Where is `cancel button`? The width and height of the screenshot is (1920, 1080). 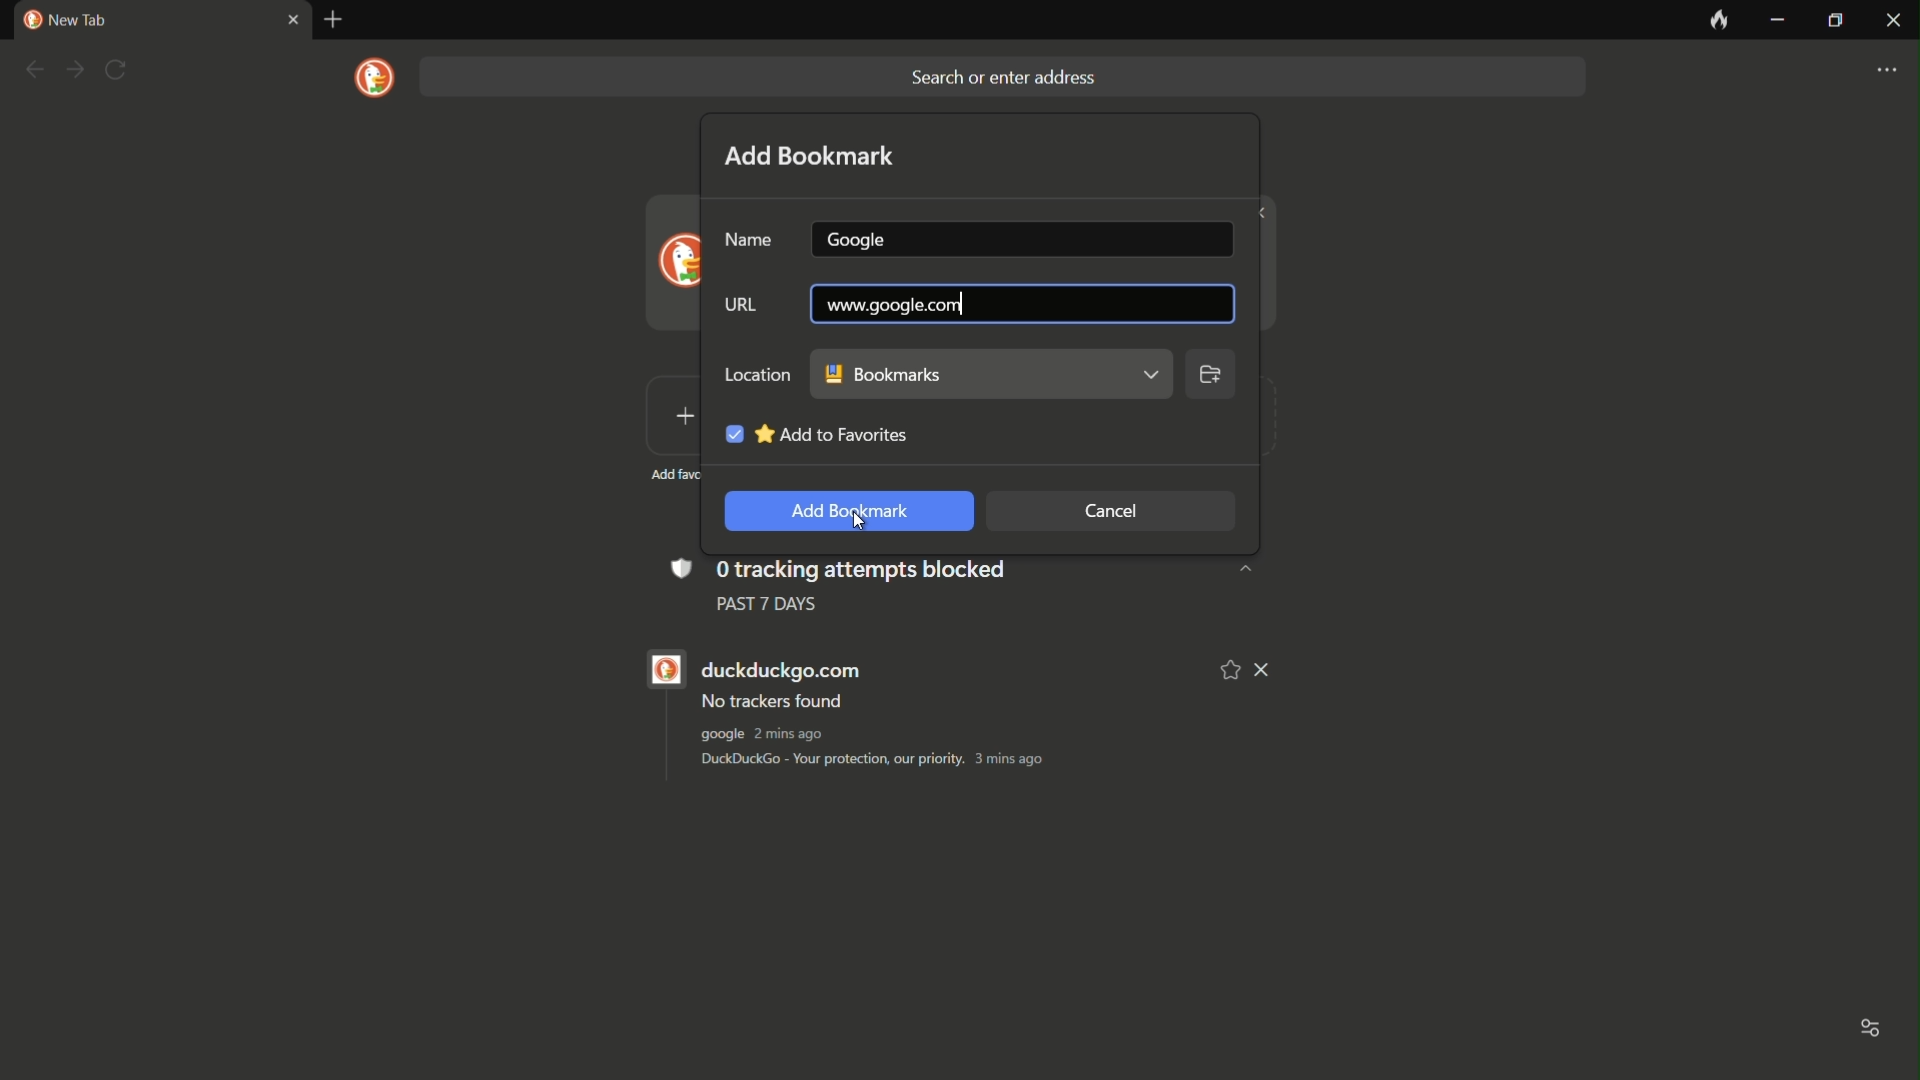 cancel button is located at coordinates (1111, 512).